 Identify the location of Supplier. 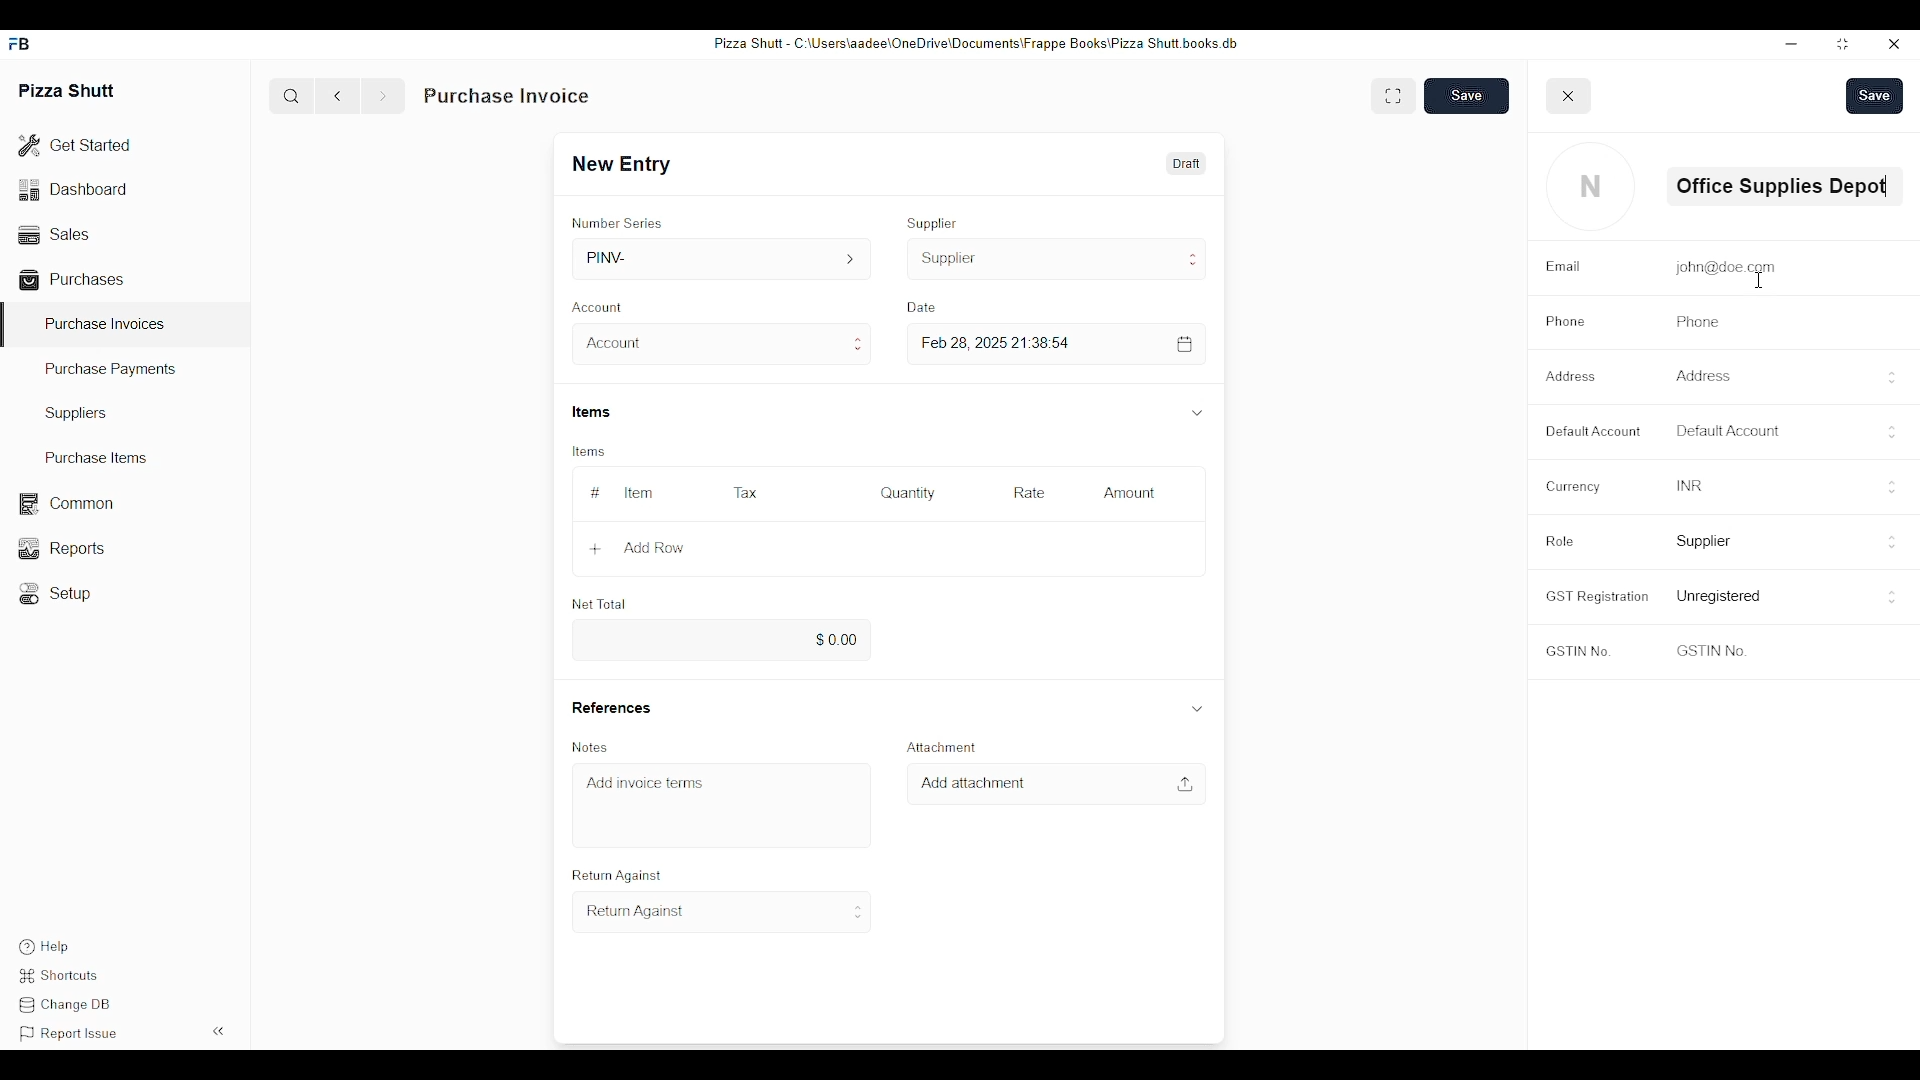
(1058, 259).